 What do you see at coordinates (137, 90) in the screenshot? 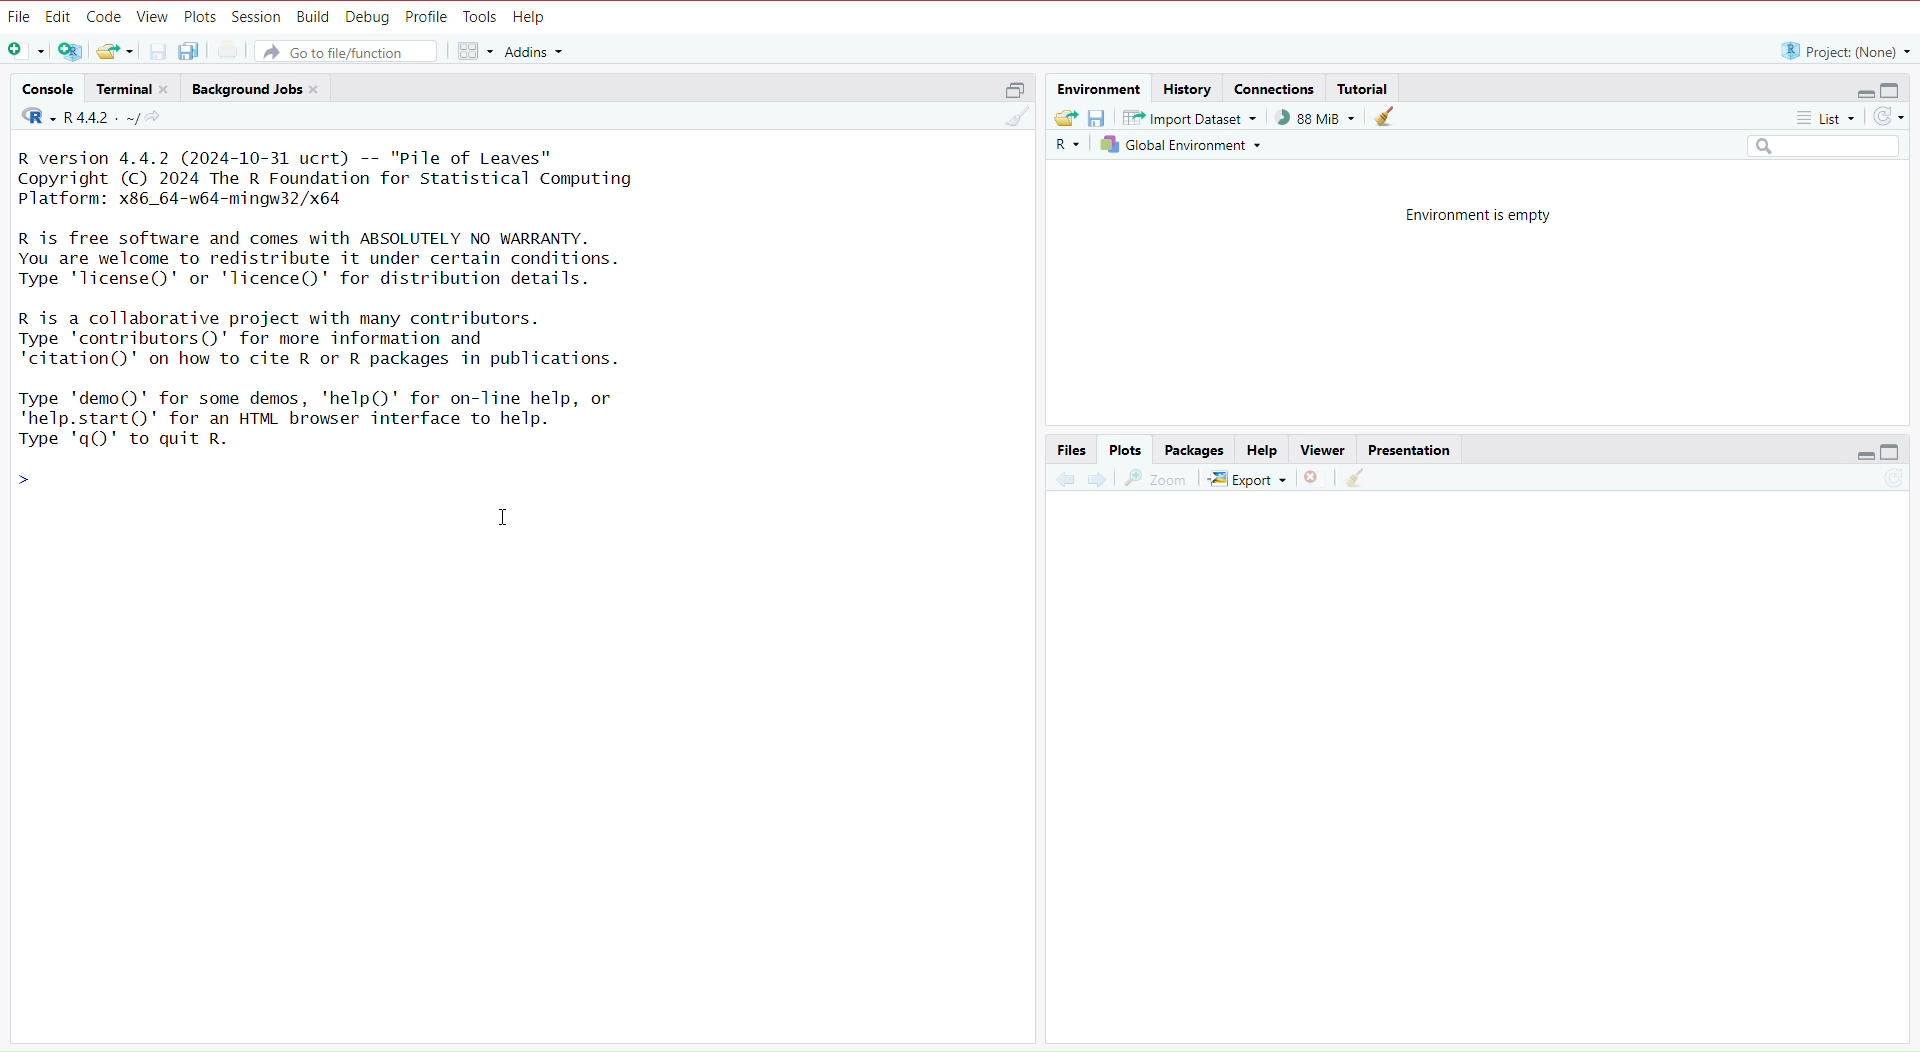
I see `terminal` at bounding box center [137, 90].